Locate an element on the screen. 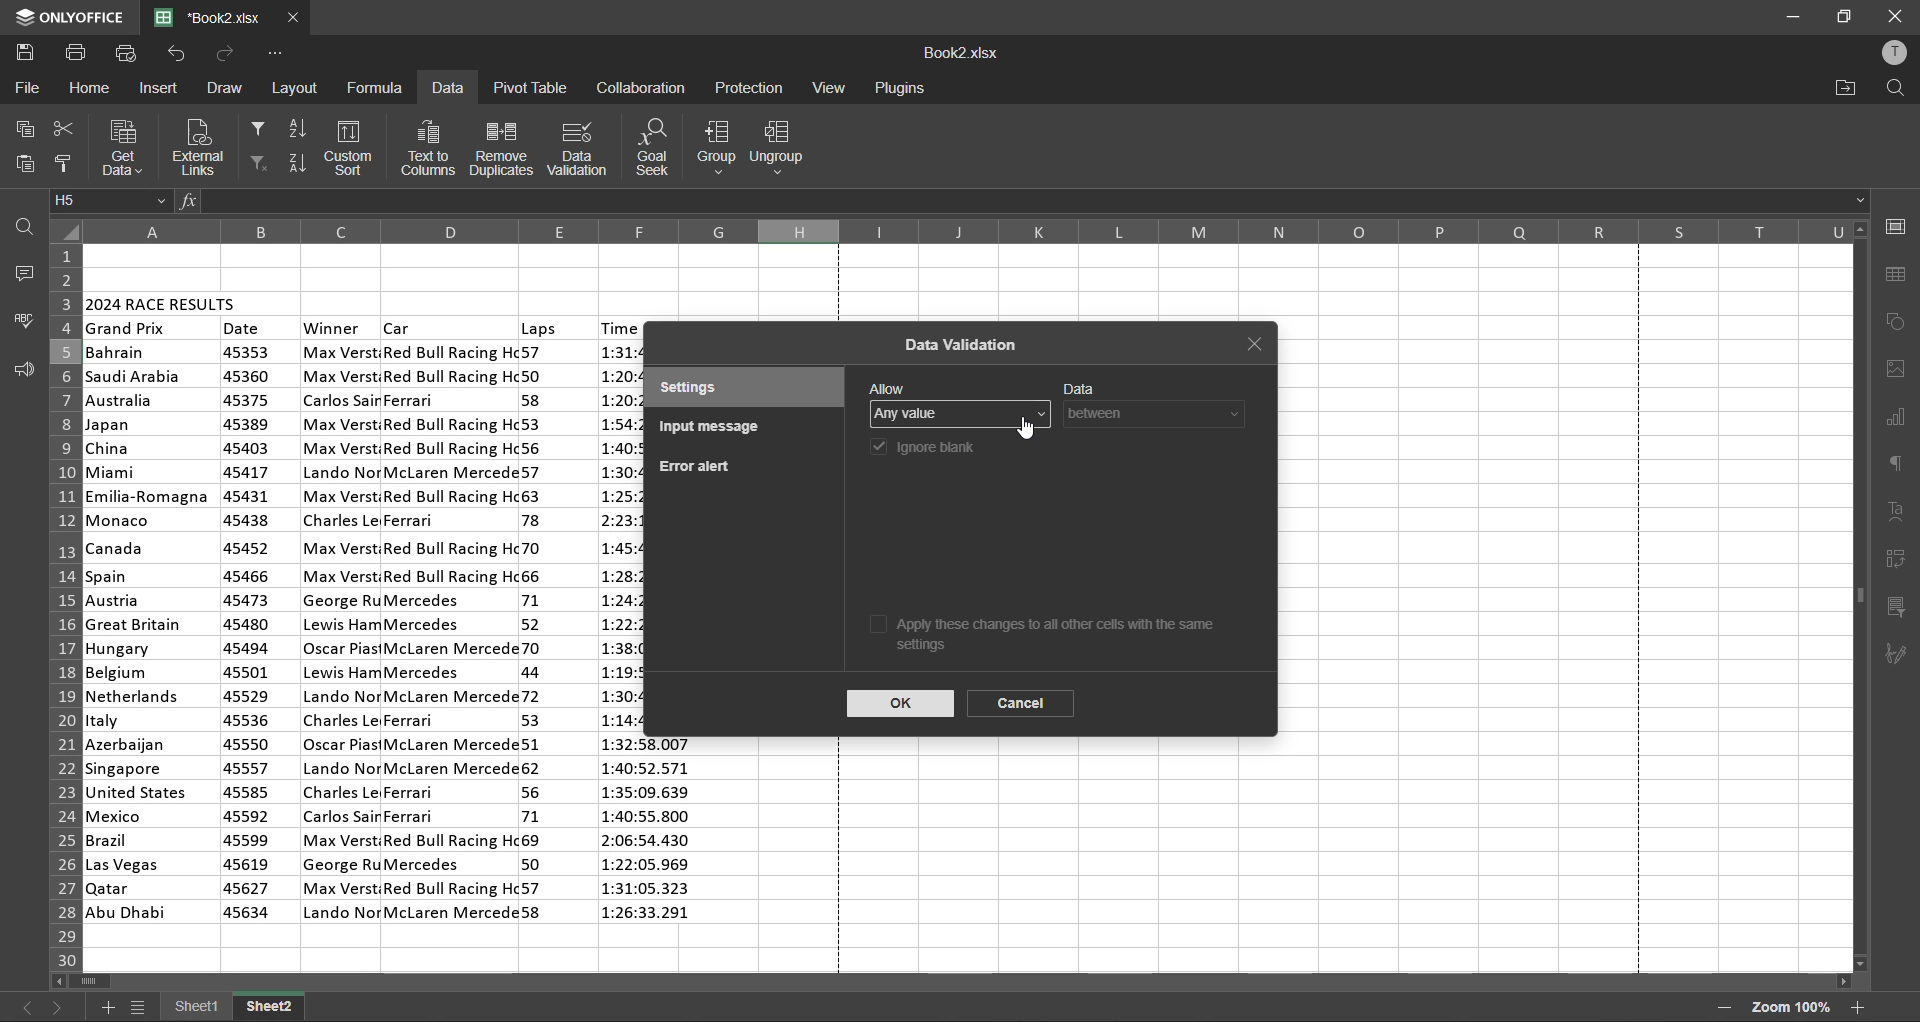 The image size is (1920, 1022). close tab is located at coordinates (1260, 346).